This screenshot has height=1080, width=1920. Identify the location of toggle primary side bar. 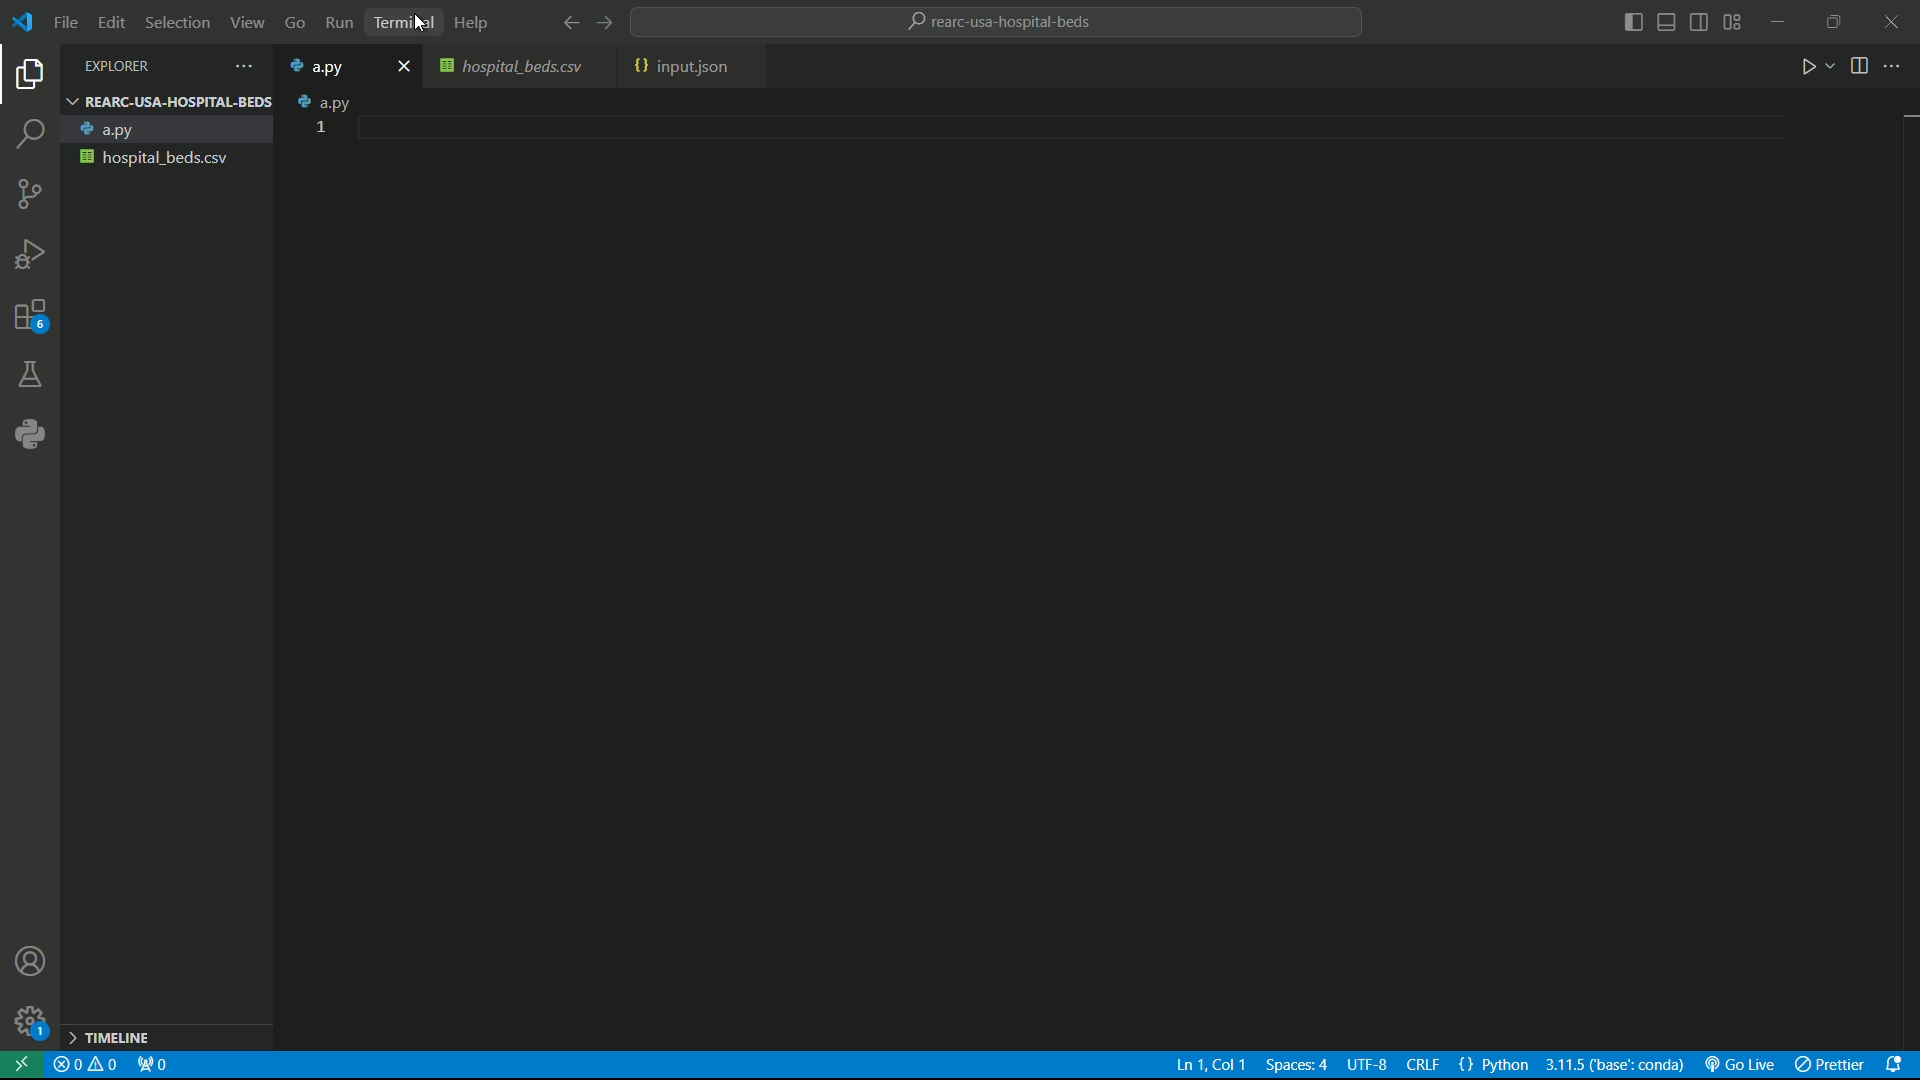
(1634, 22).